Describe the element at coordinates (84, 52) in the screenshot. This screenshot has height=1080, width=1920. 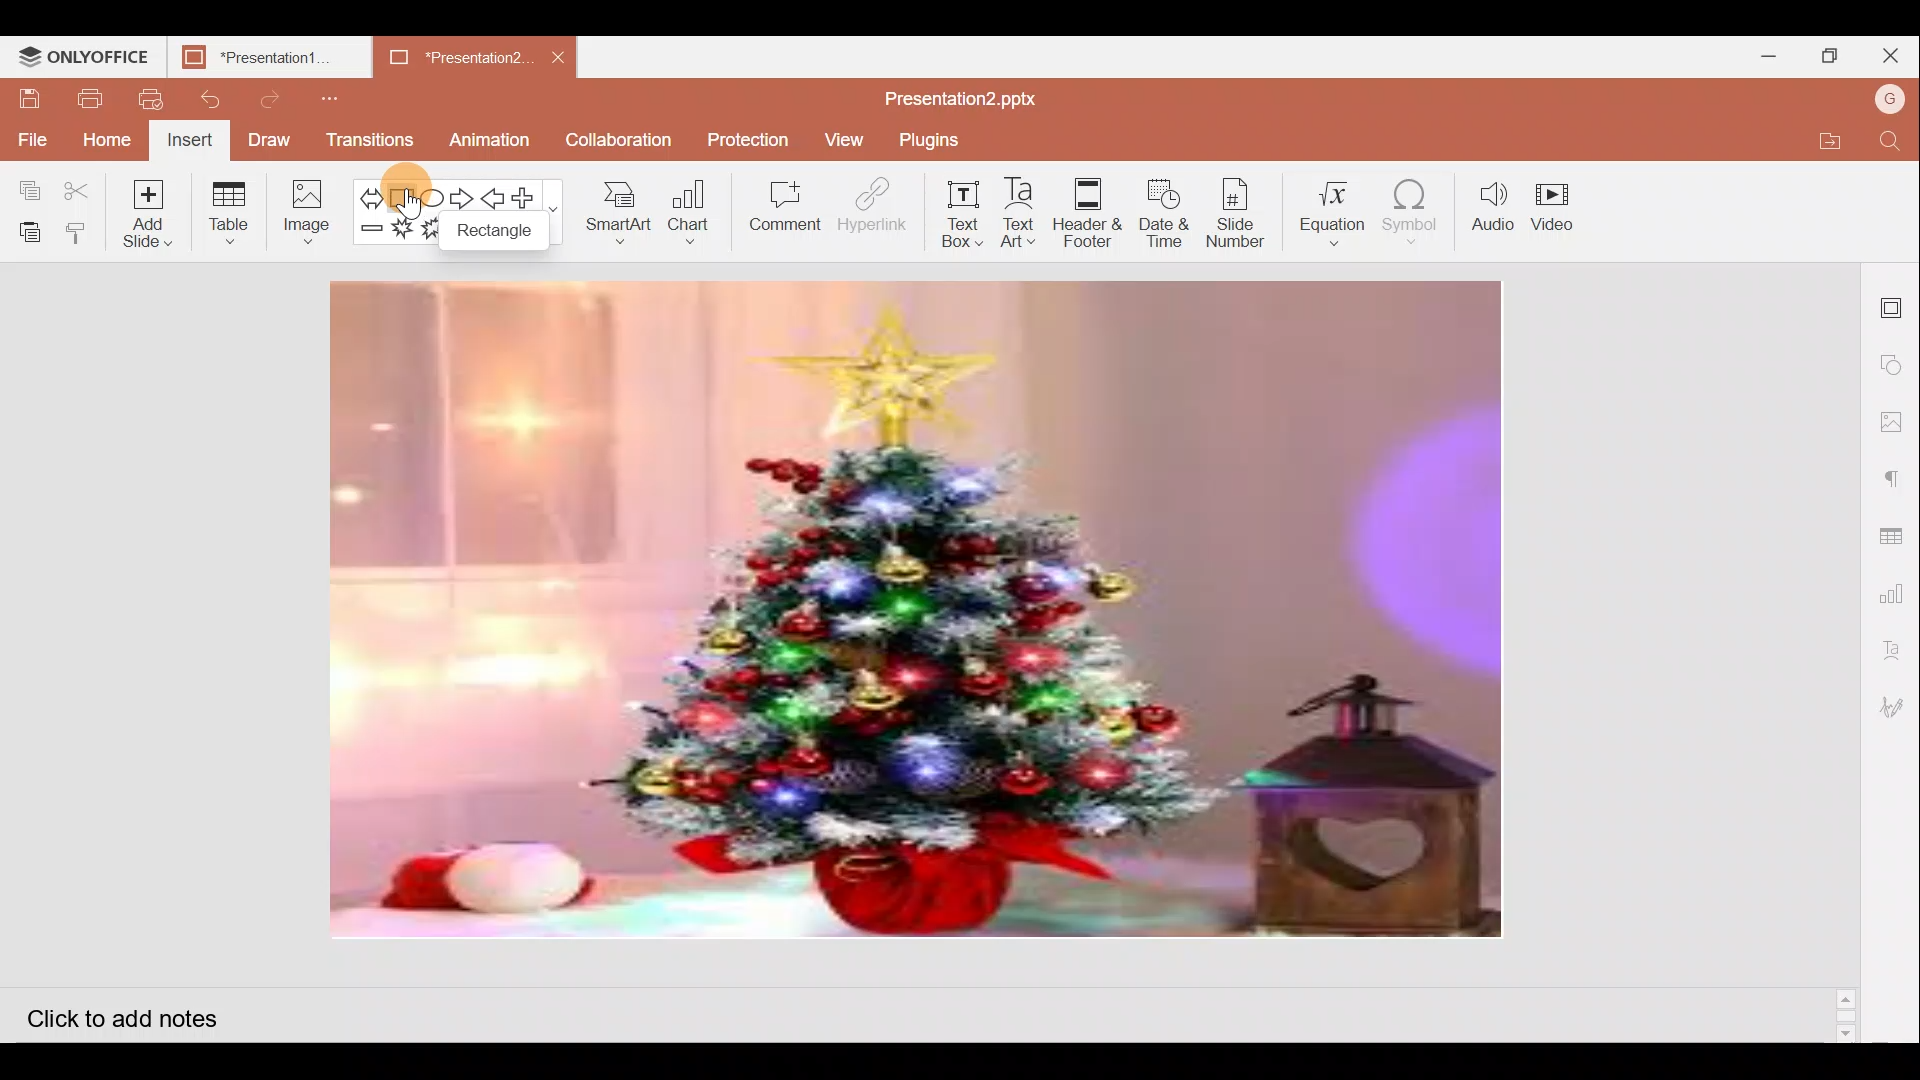
I see `ONLYOFFICE` at that location.